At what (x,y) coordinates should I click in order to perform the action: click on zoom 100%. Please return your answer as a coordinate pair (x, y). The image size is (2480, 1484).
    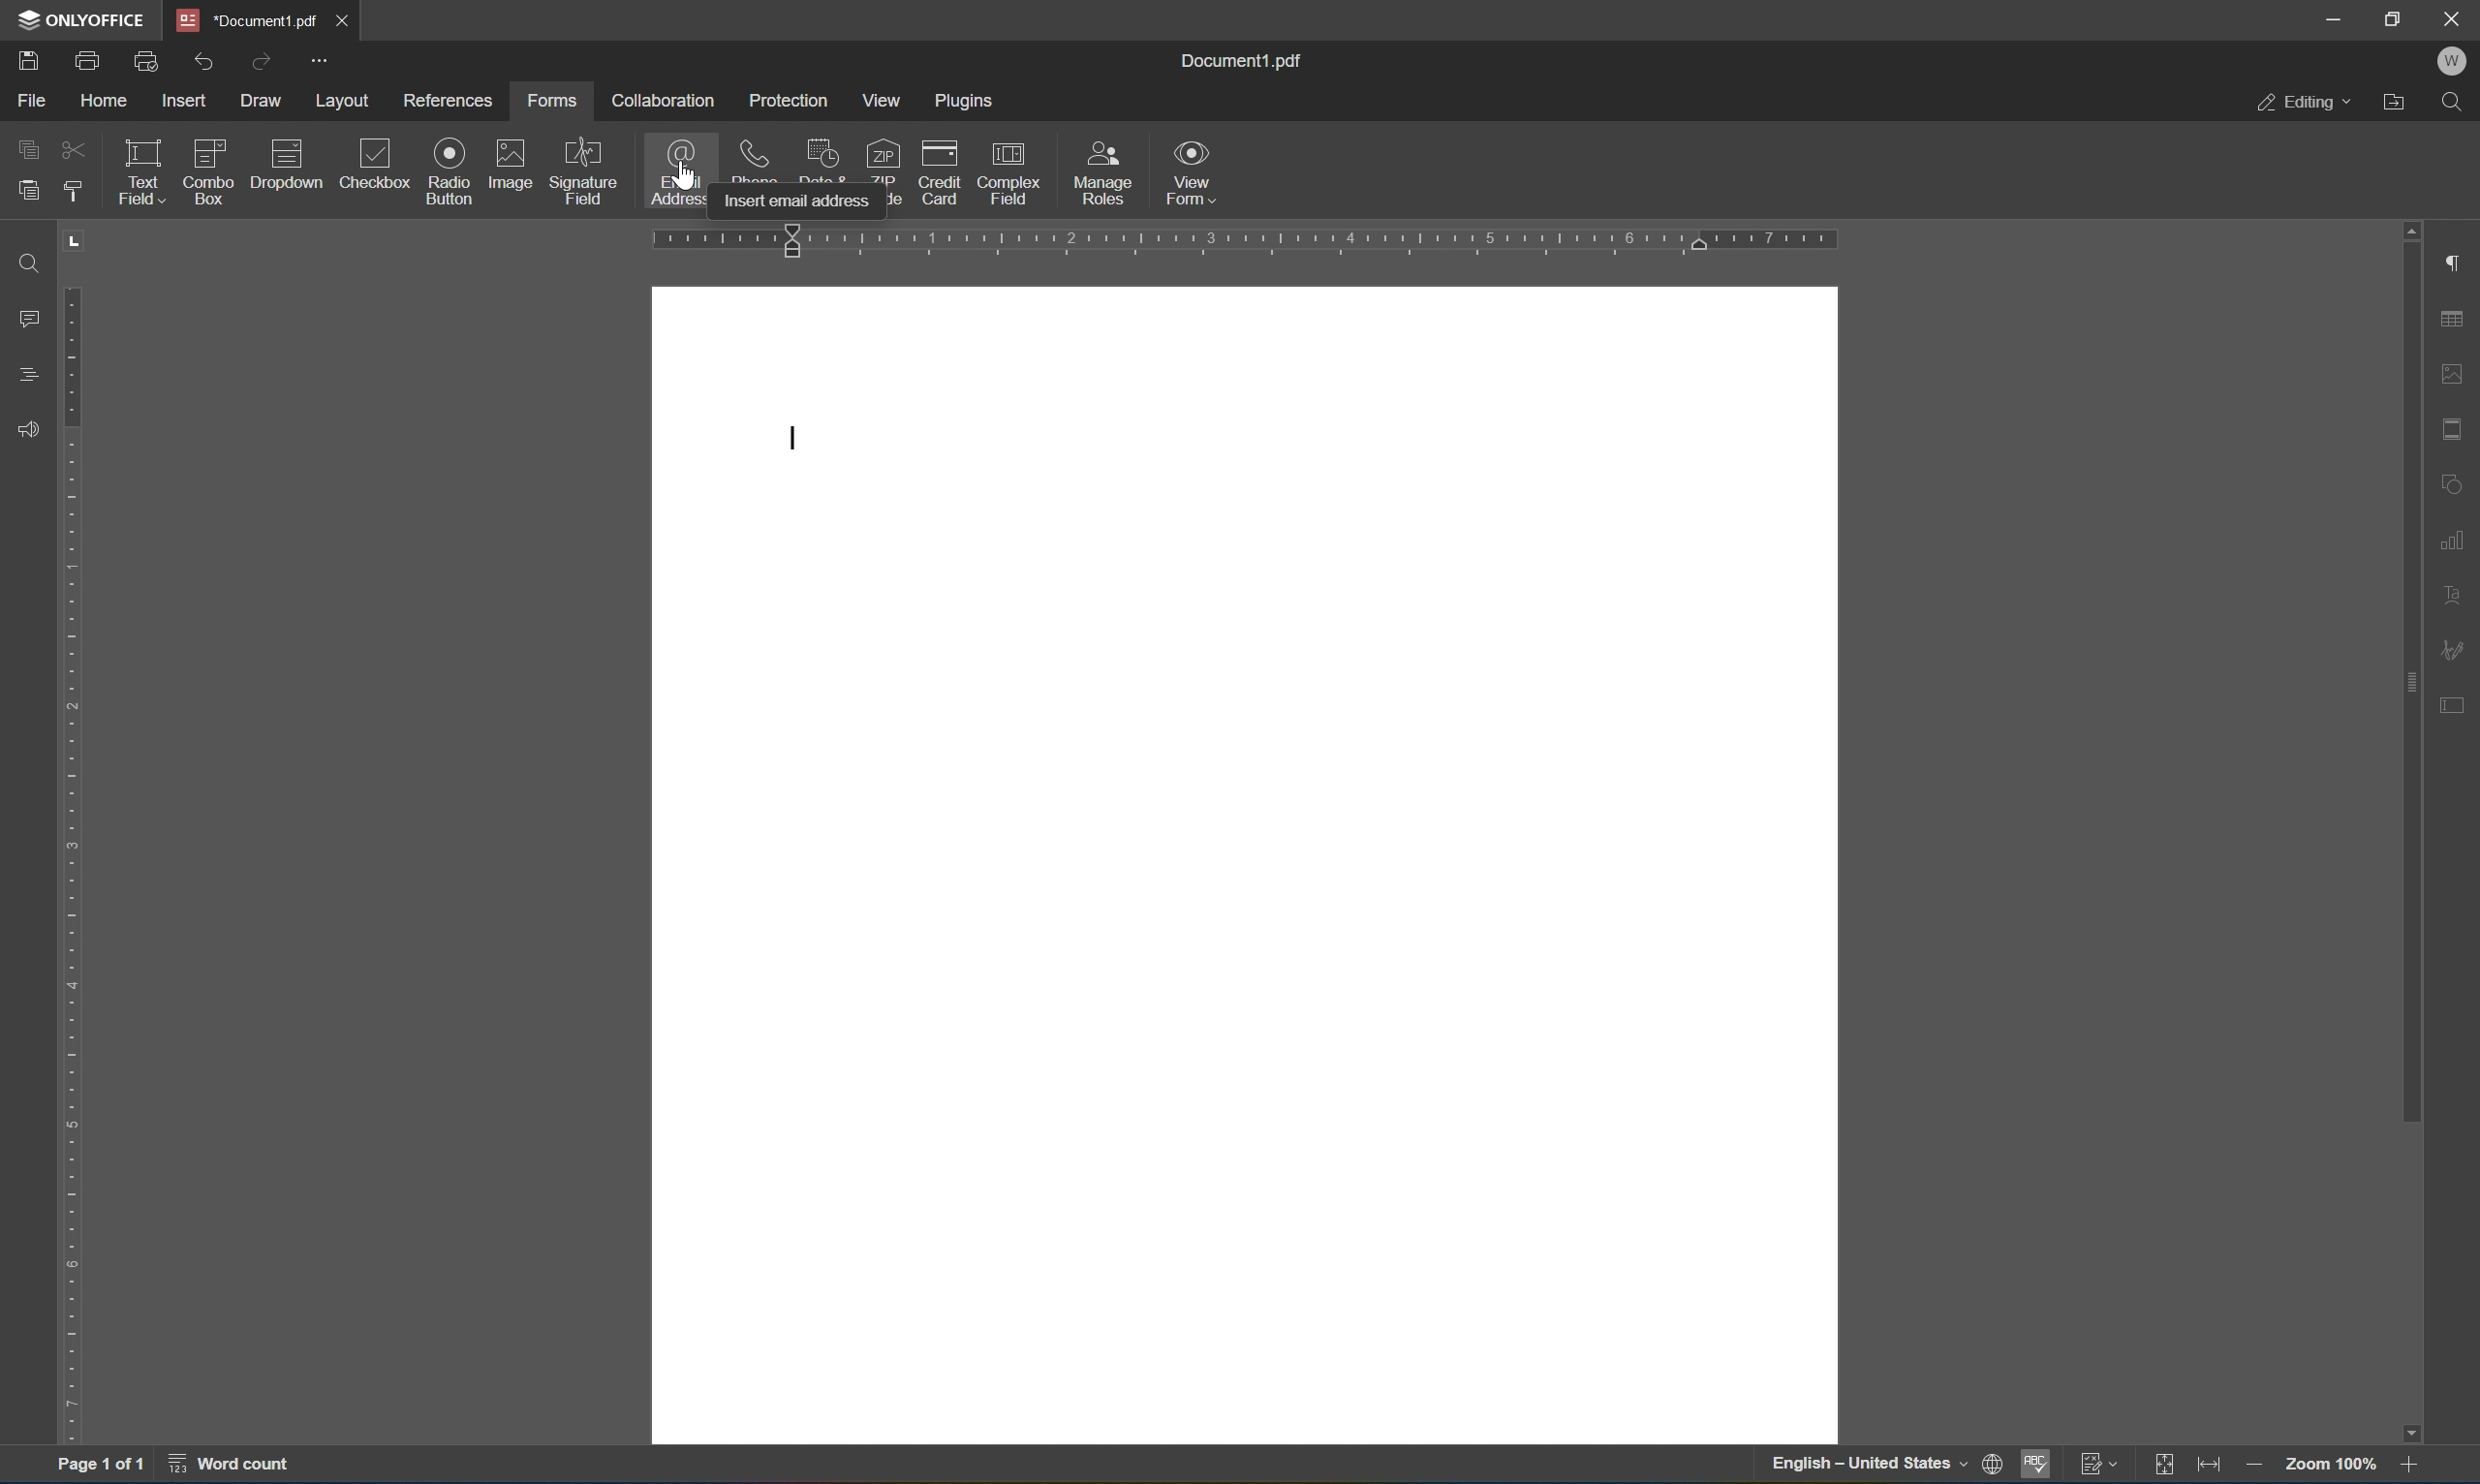
    Looking at the image, I should click on (2328, 1468).